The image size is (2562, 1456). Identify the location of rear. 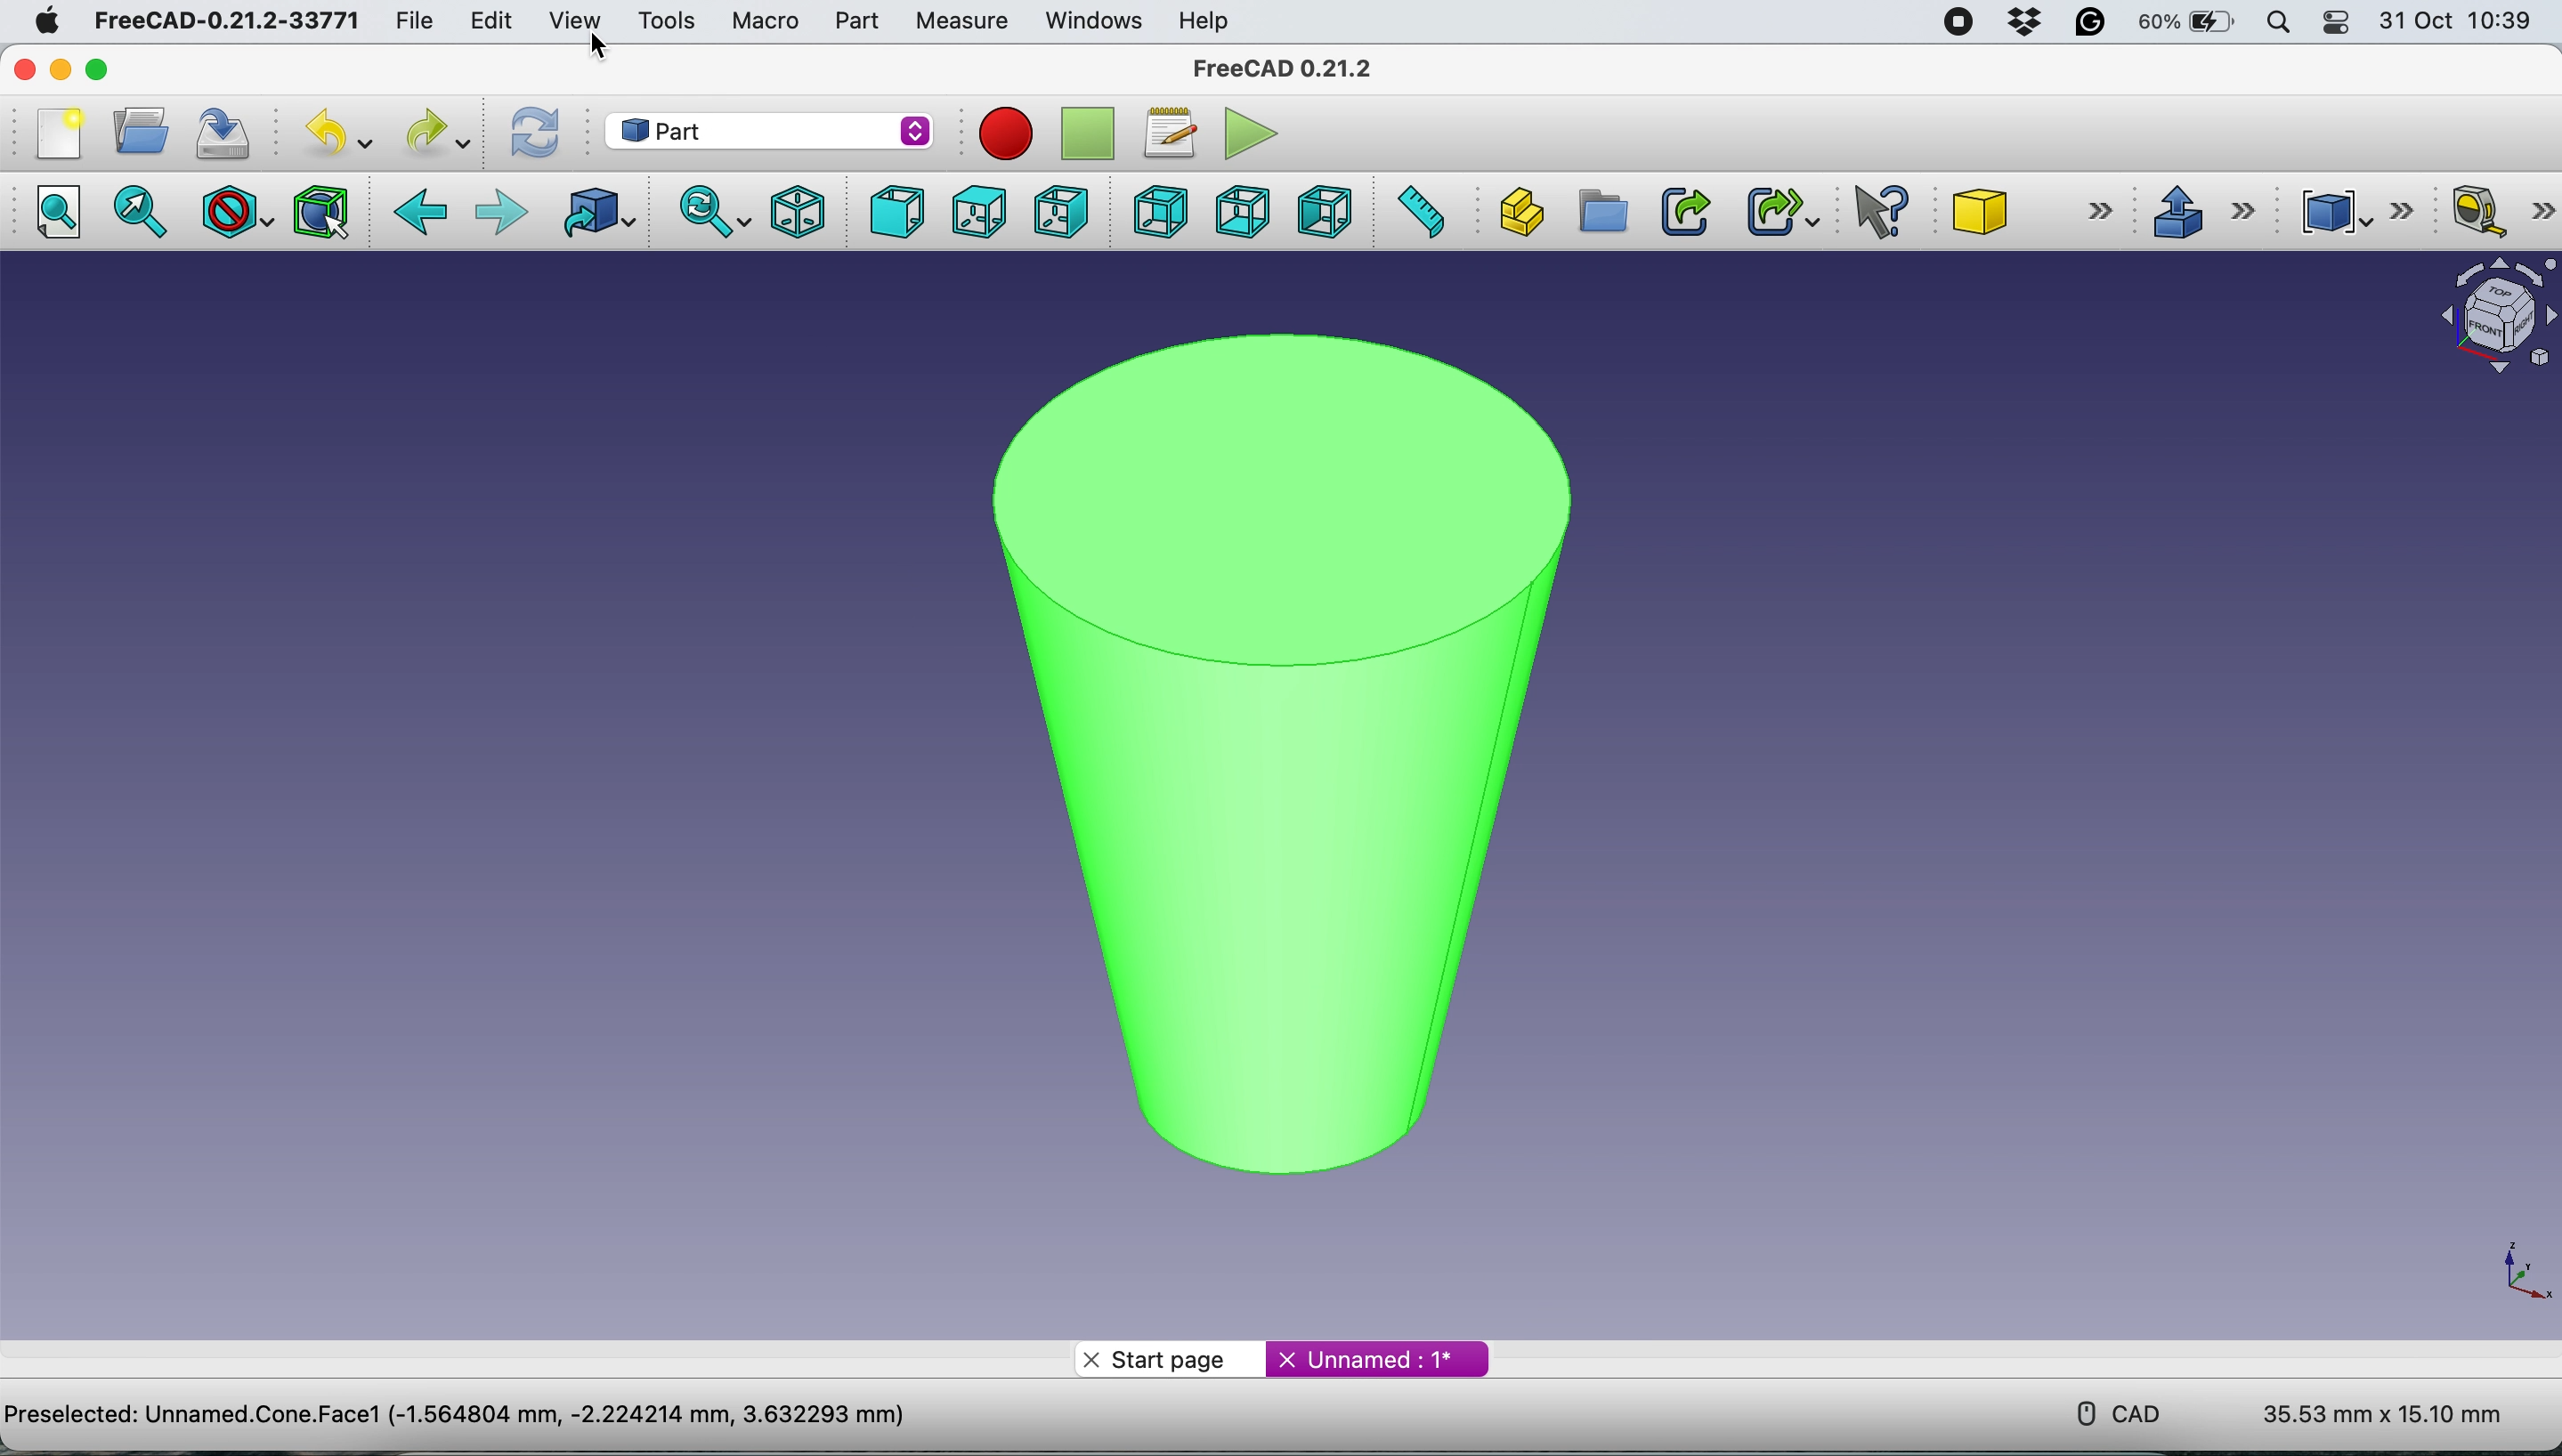
(1157, 214).